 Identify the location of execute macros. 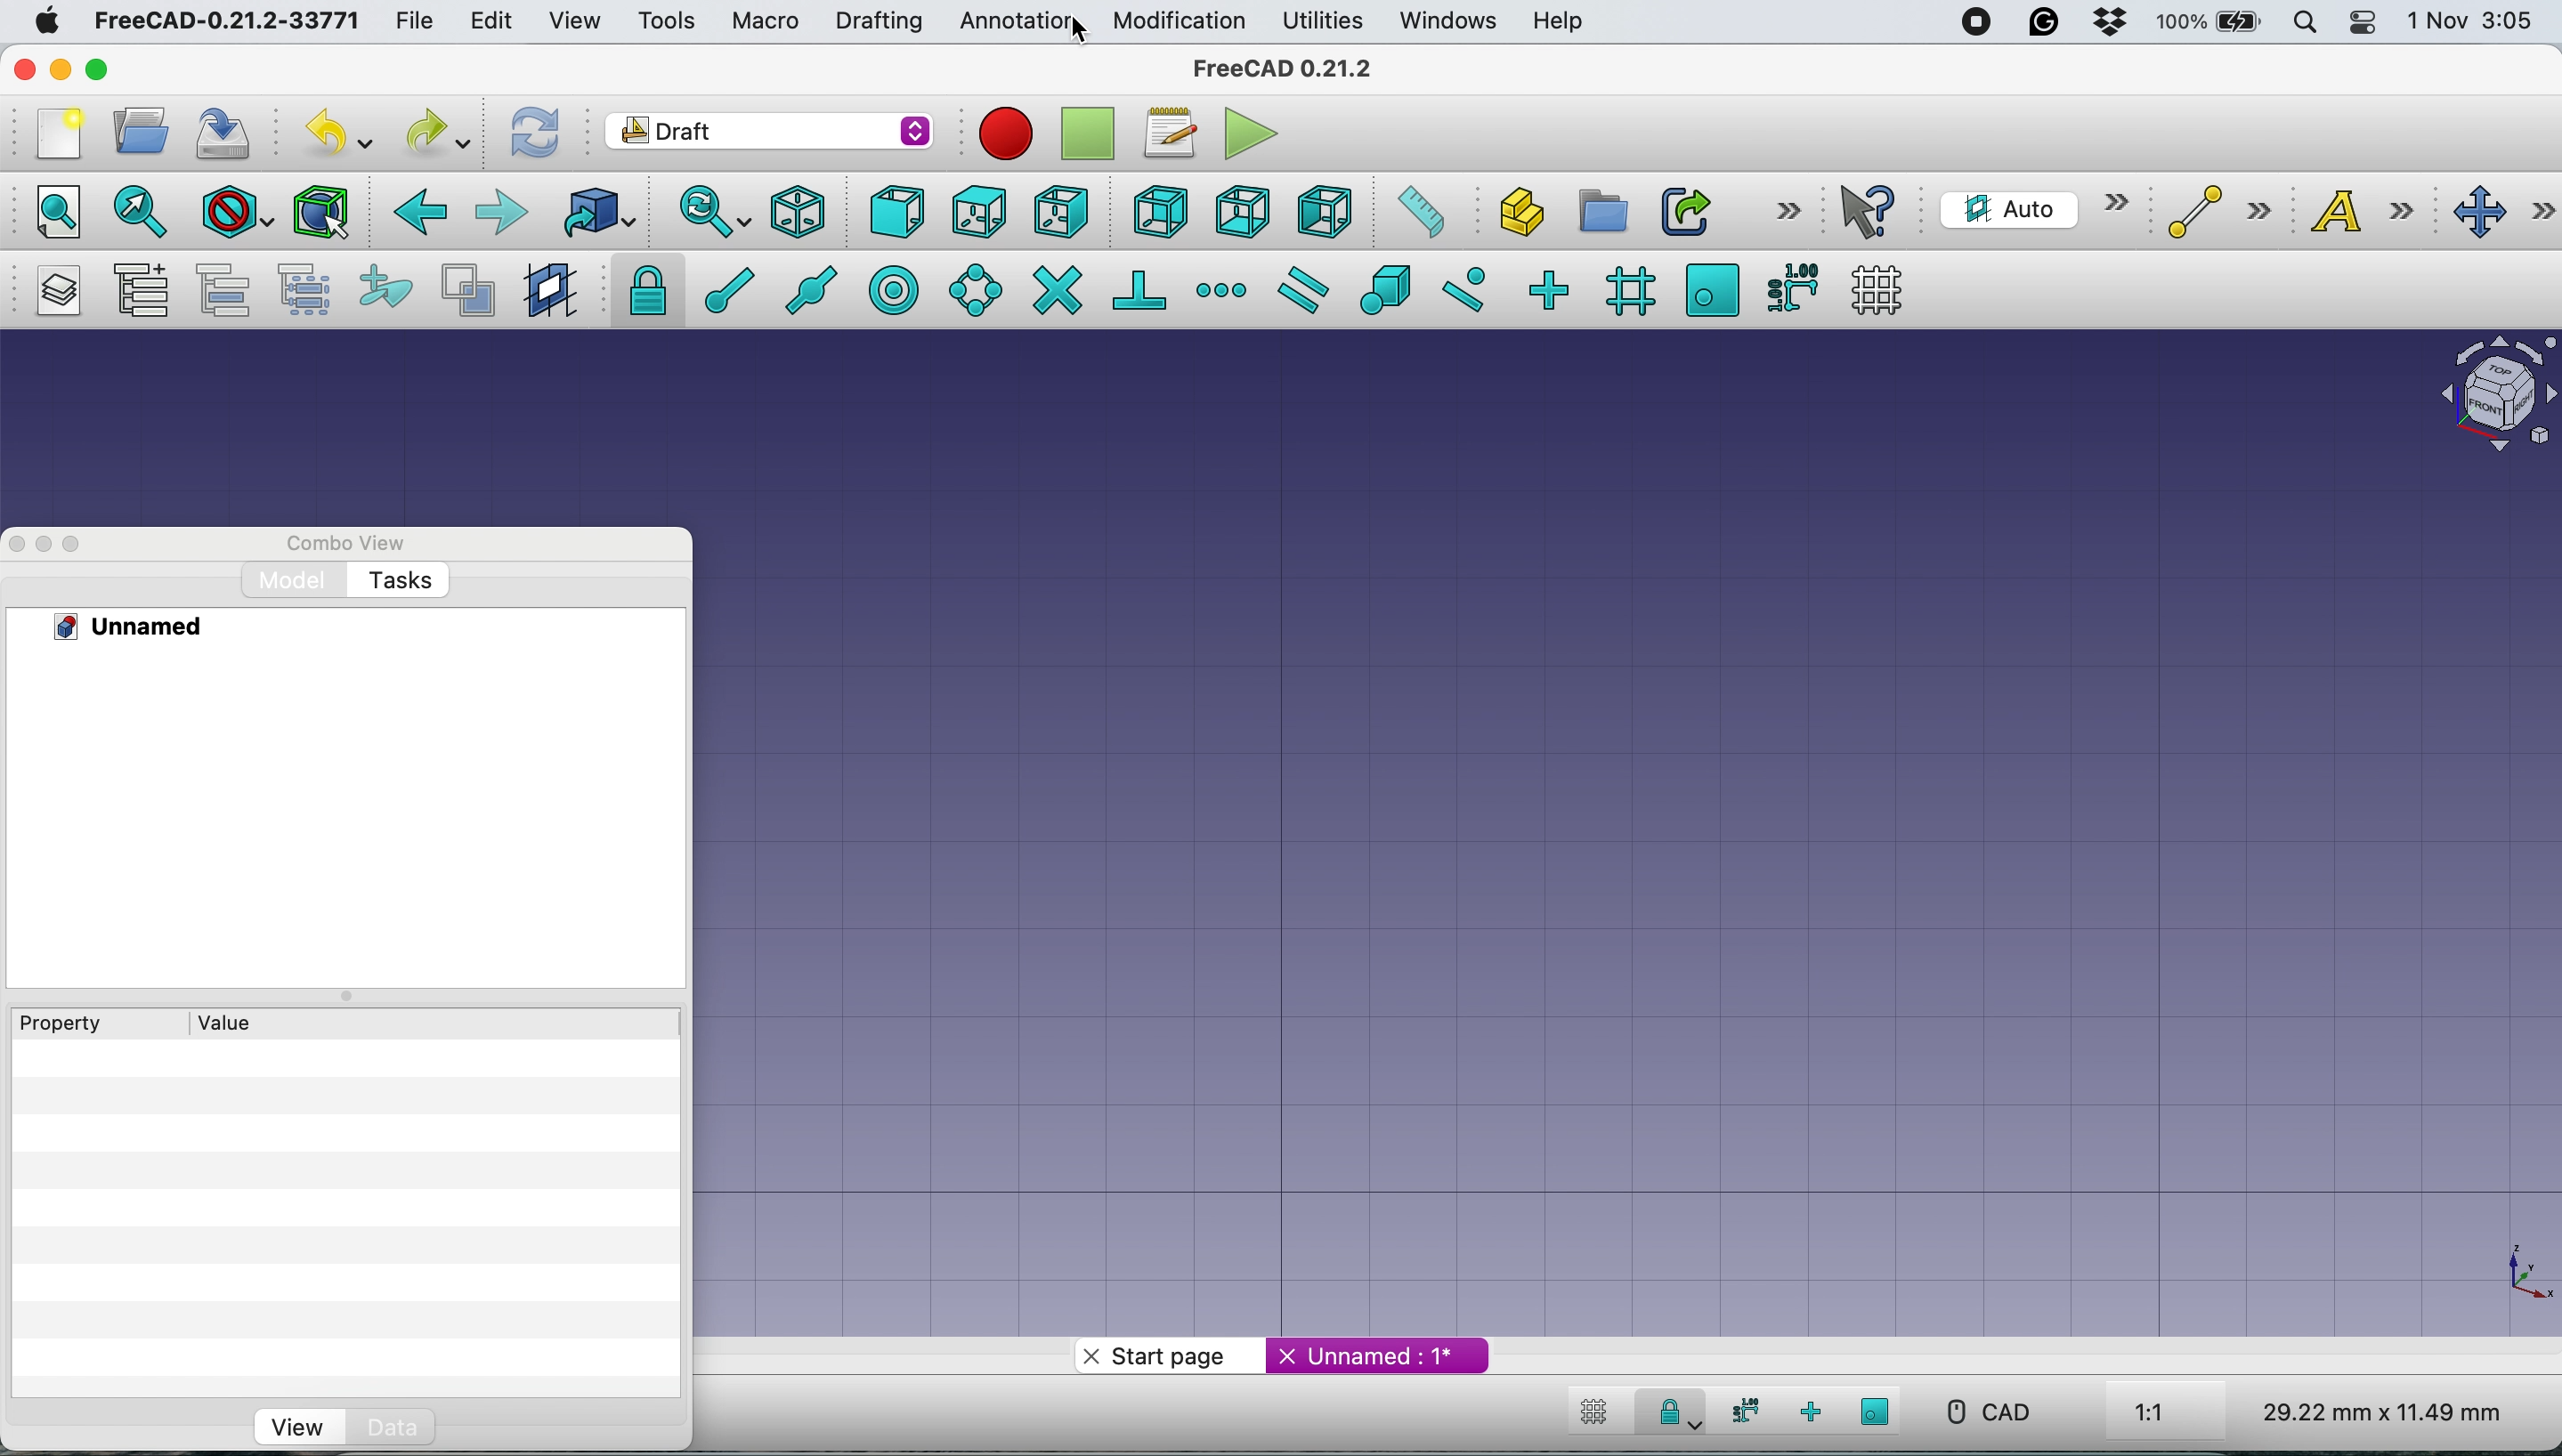
(1248, 135).